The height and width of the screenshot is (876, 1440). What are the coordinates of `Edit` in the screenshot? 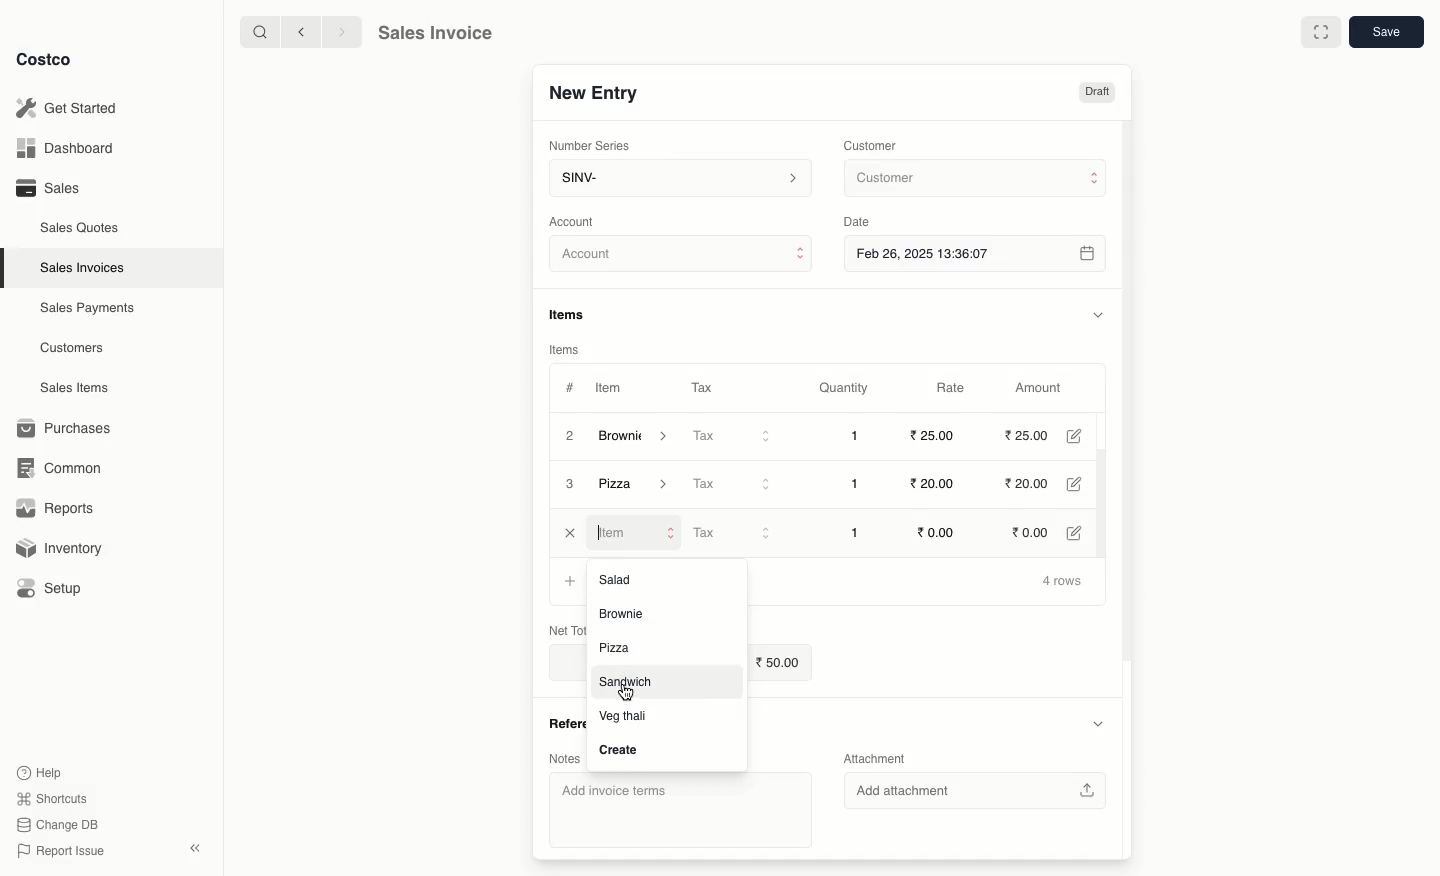 It's located at (1086, 485).